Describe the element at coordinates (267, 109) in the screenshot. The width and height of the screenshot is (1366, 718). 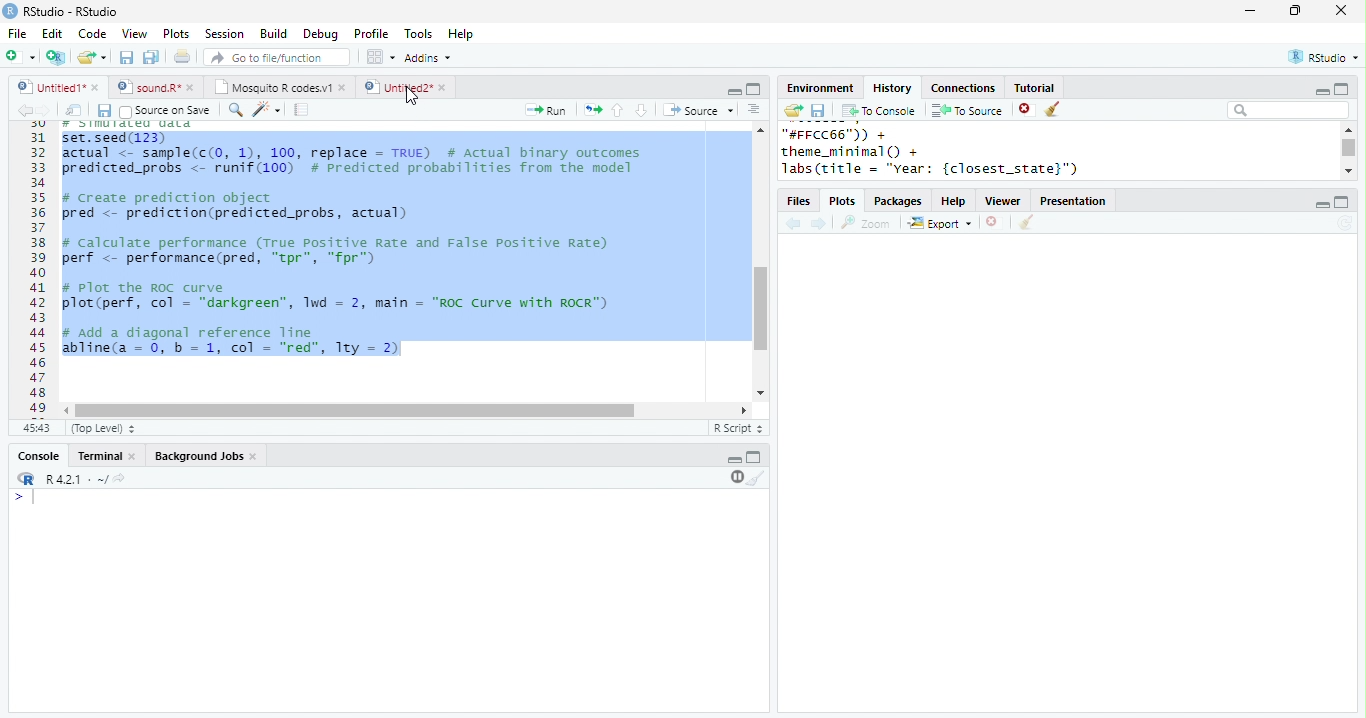
I see `code tools` at that location.